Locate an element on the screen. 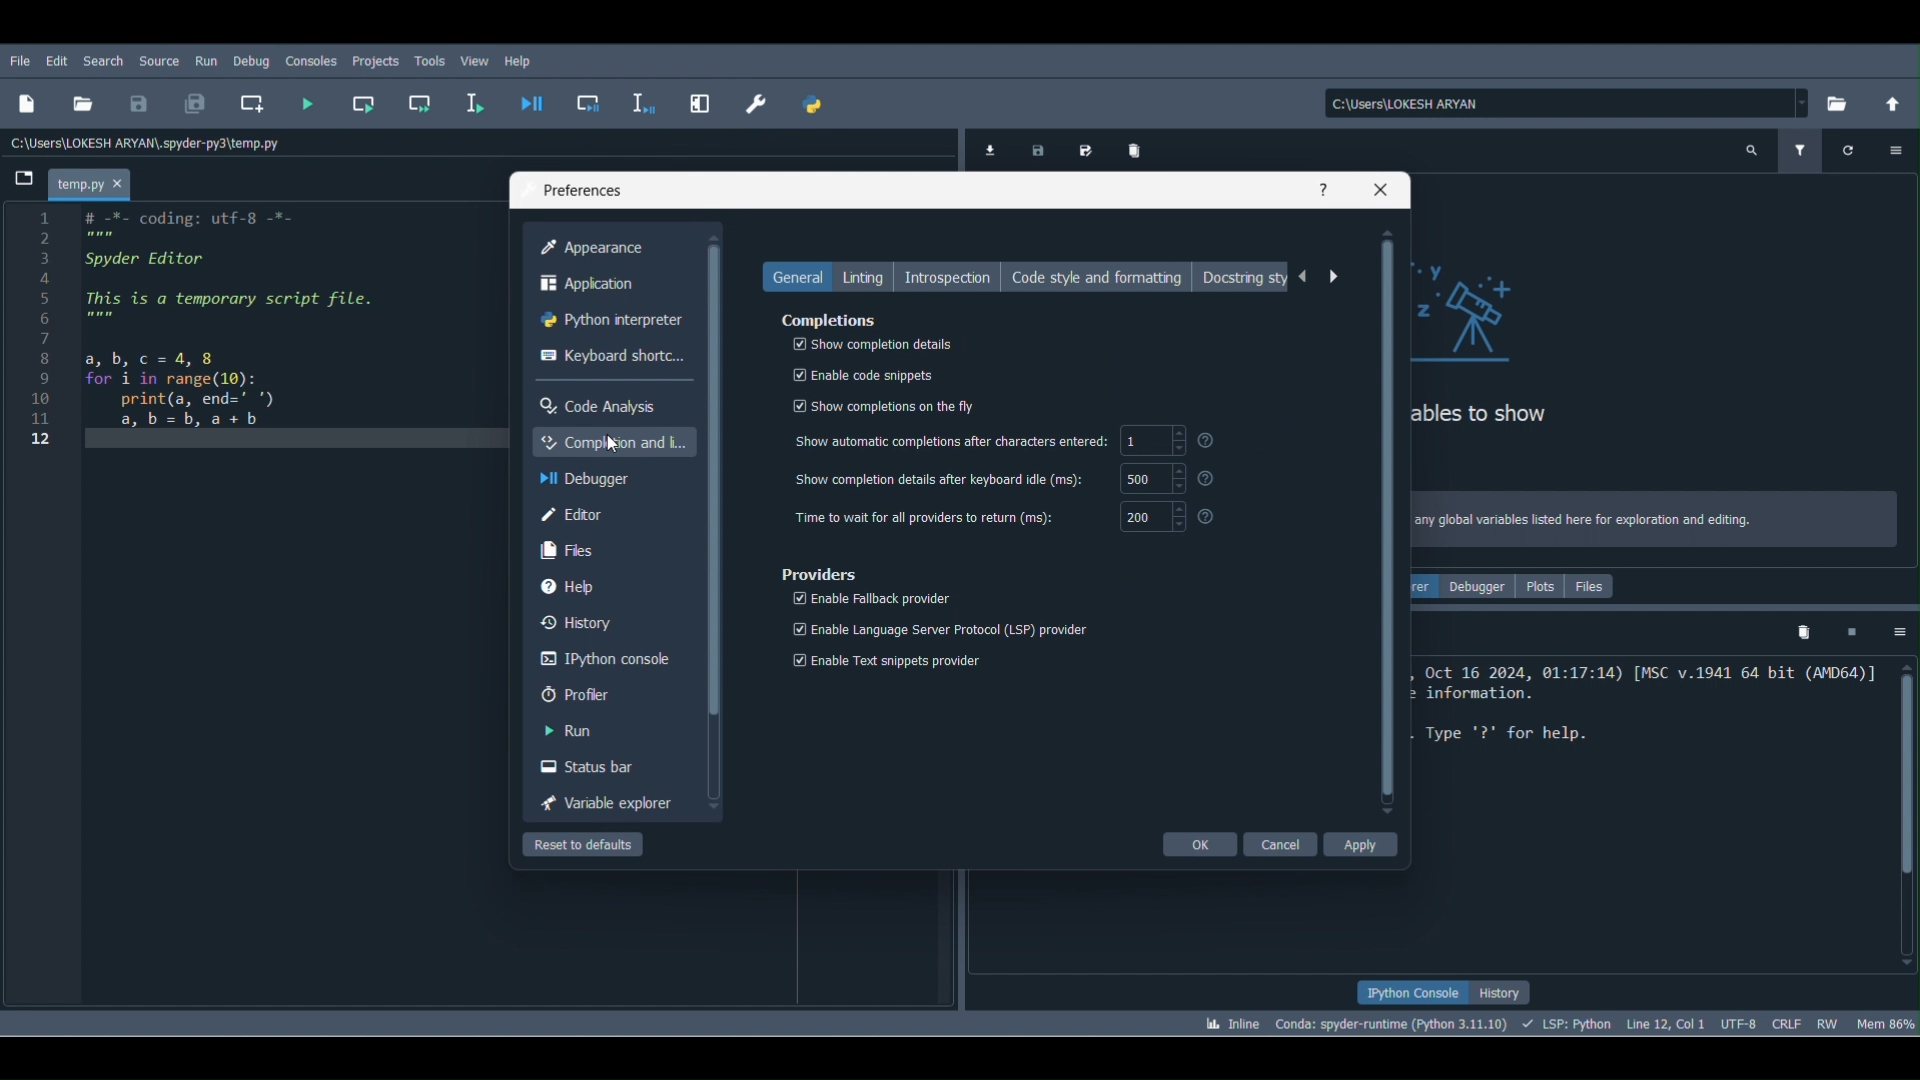 The image size is (1920, 1080). Completion and linting is located at coordinates (613, 442).